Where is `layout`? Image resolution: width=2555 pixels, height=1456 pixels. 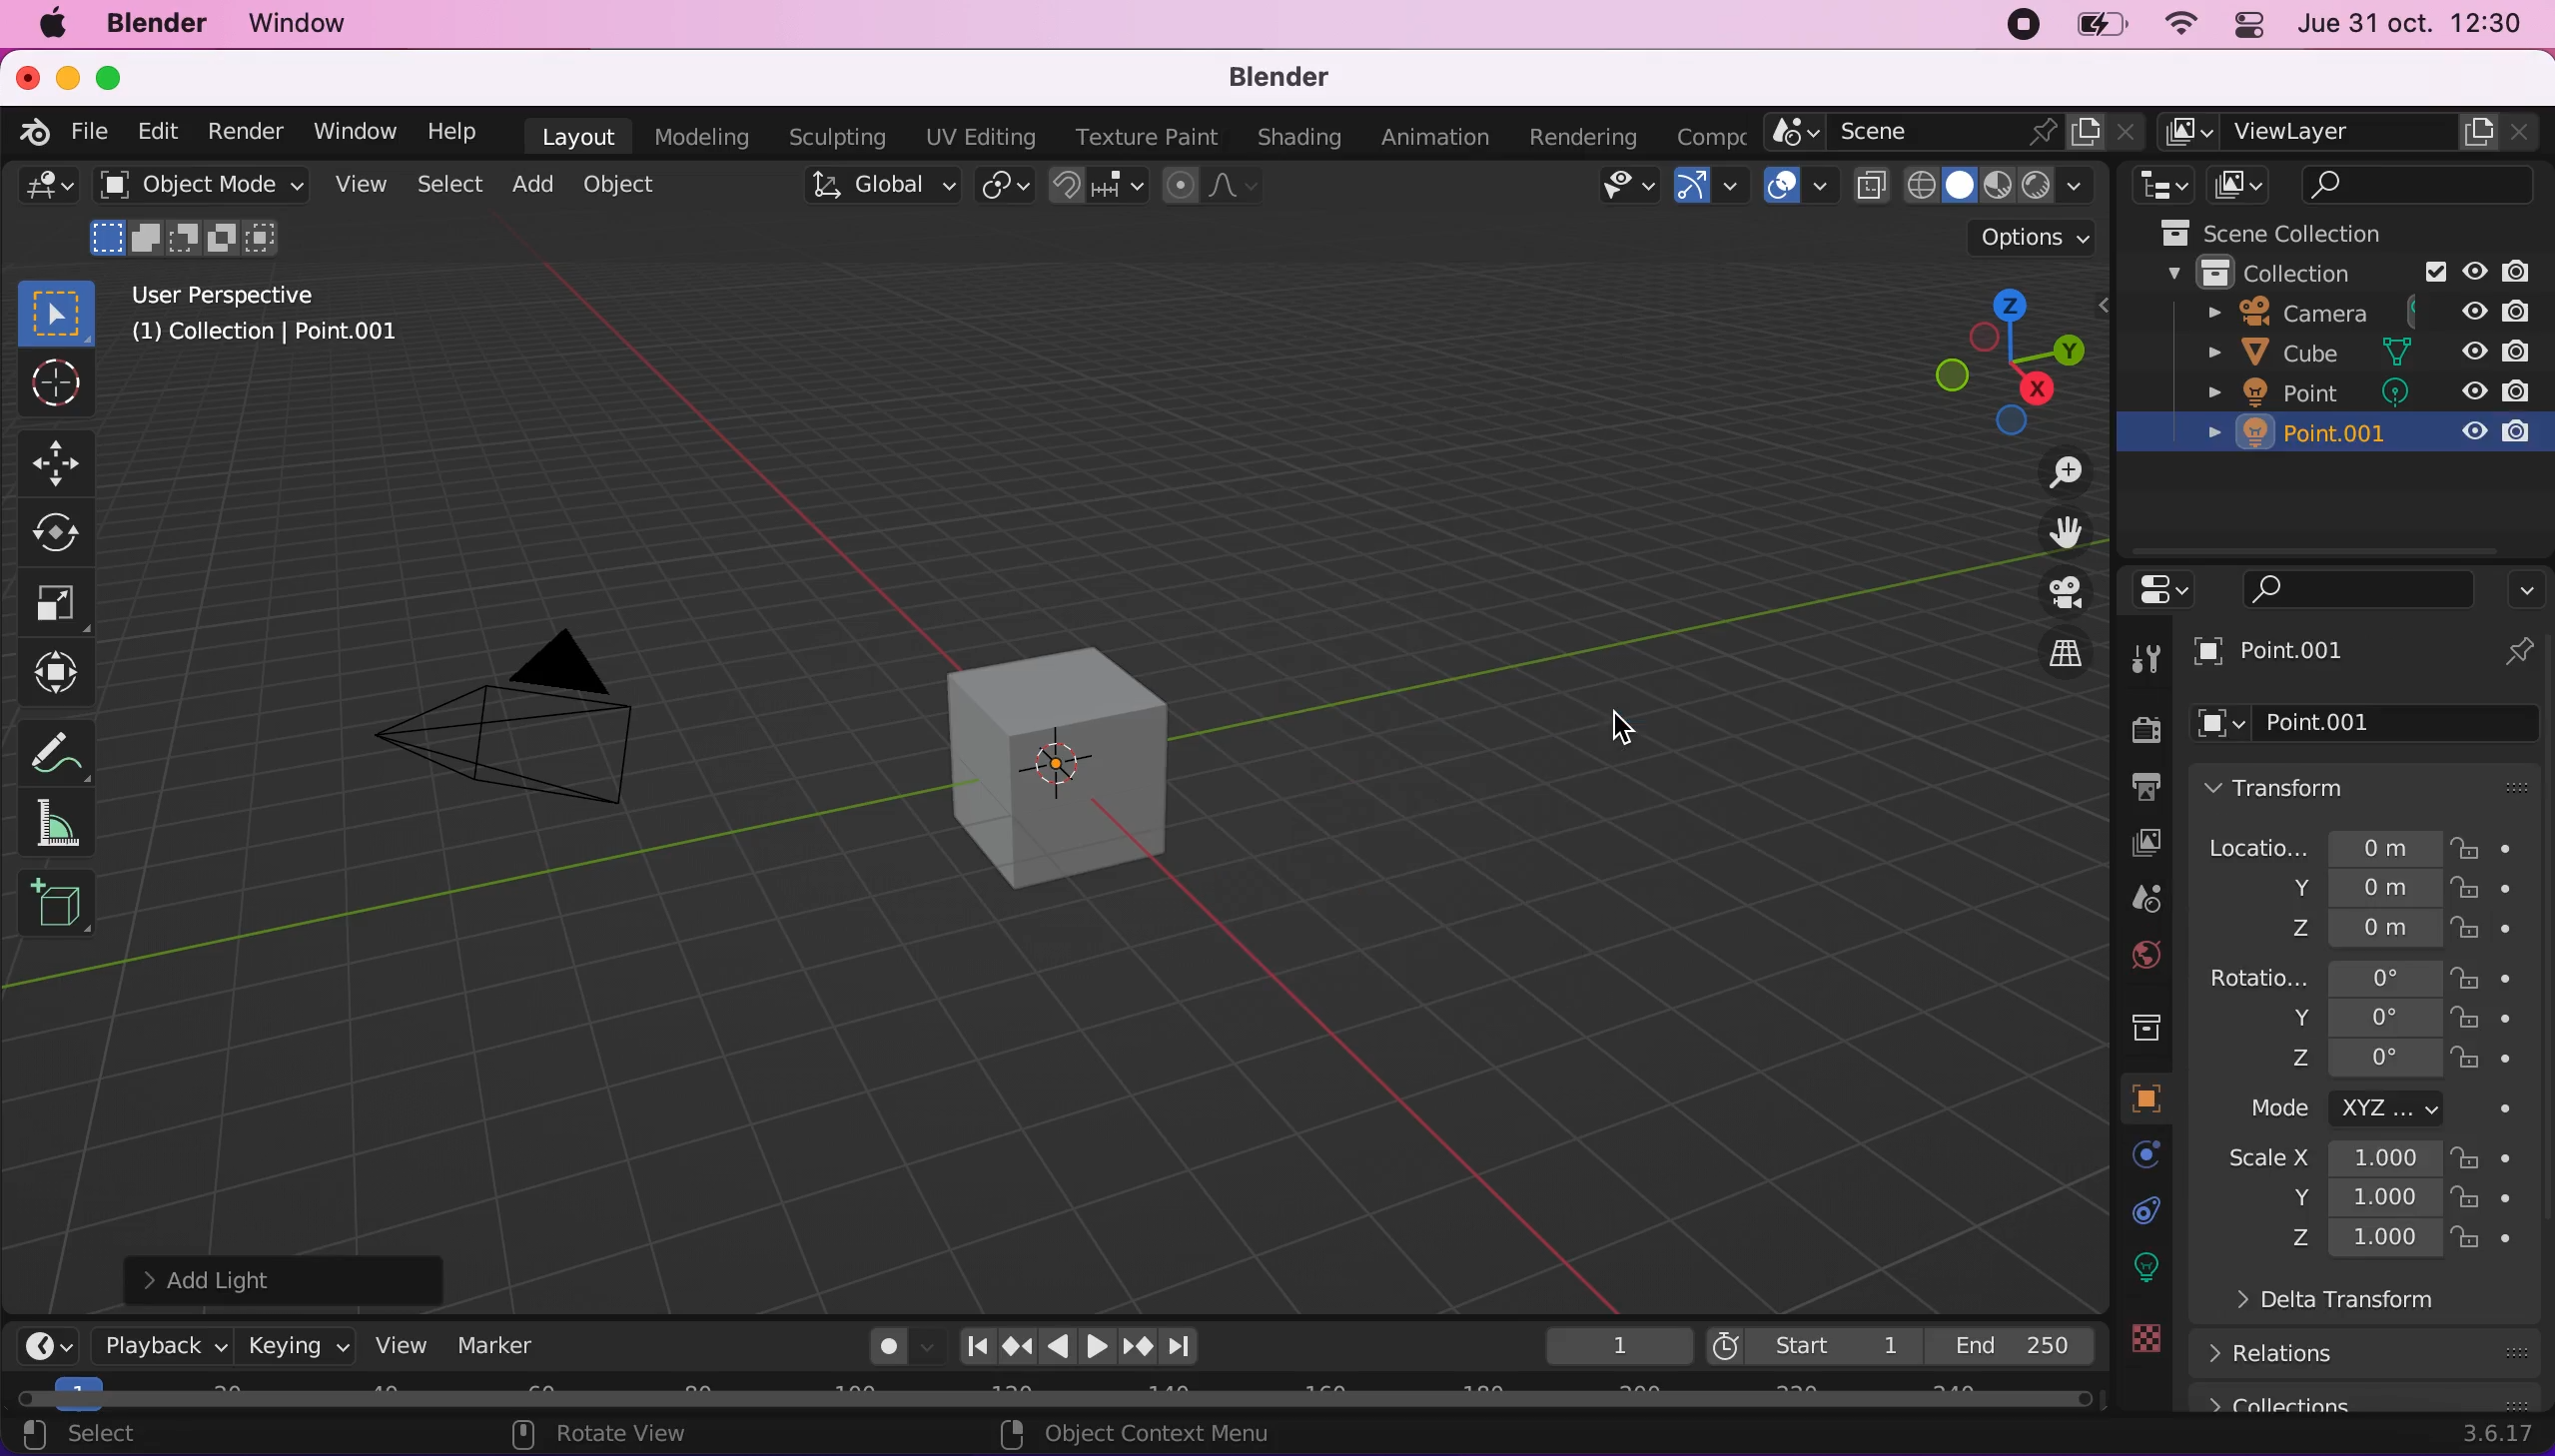
layout is located at coordinates (580, 135).